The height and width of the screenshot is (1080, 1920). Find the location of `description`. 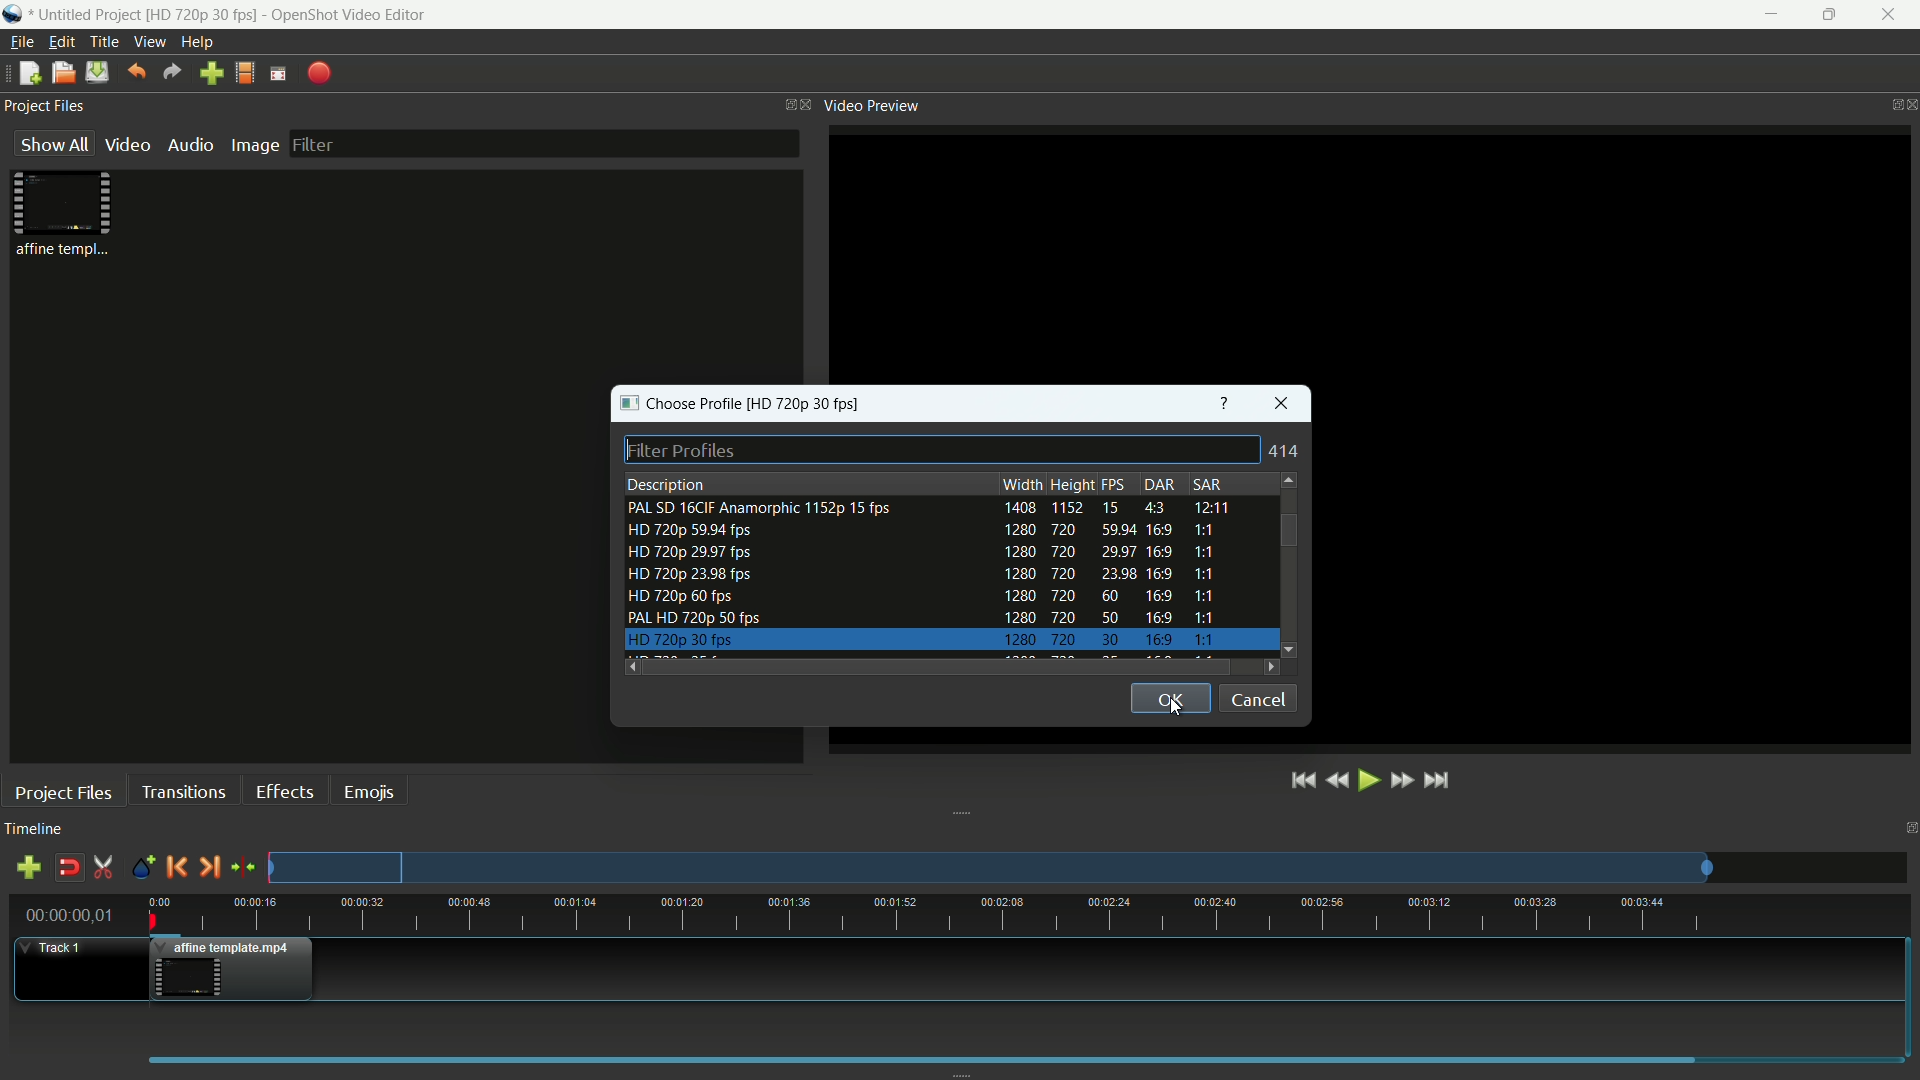

description is located at coordinates (664, 484).